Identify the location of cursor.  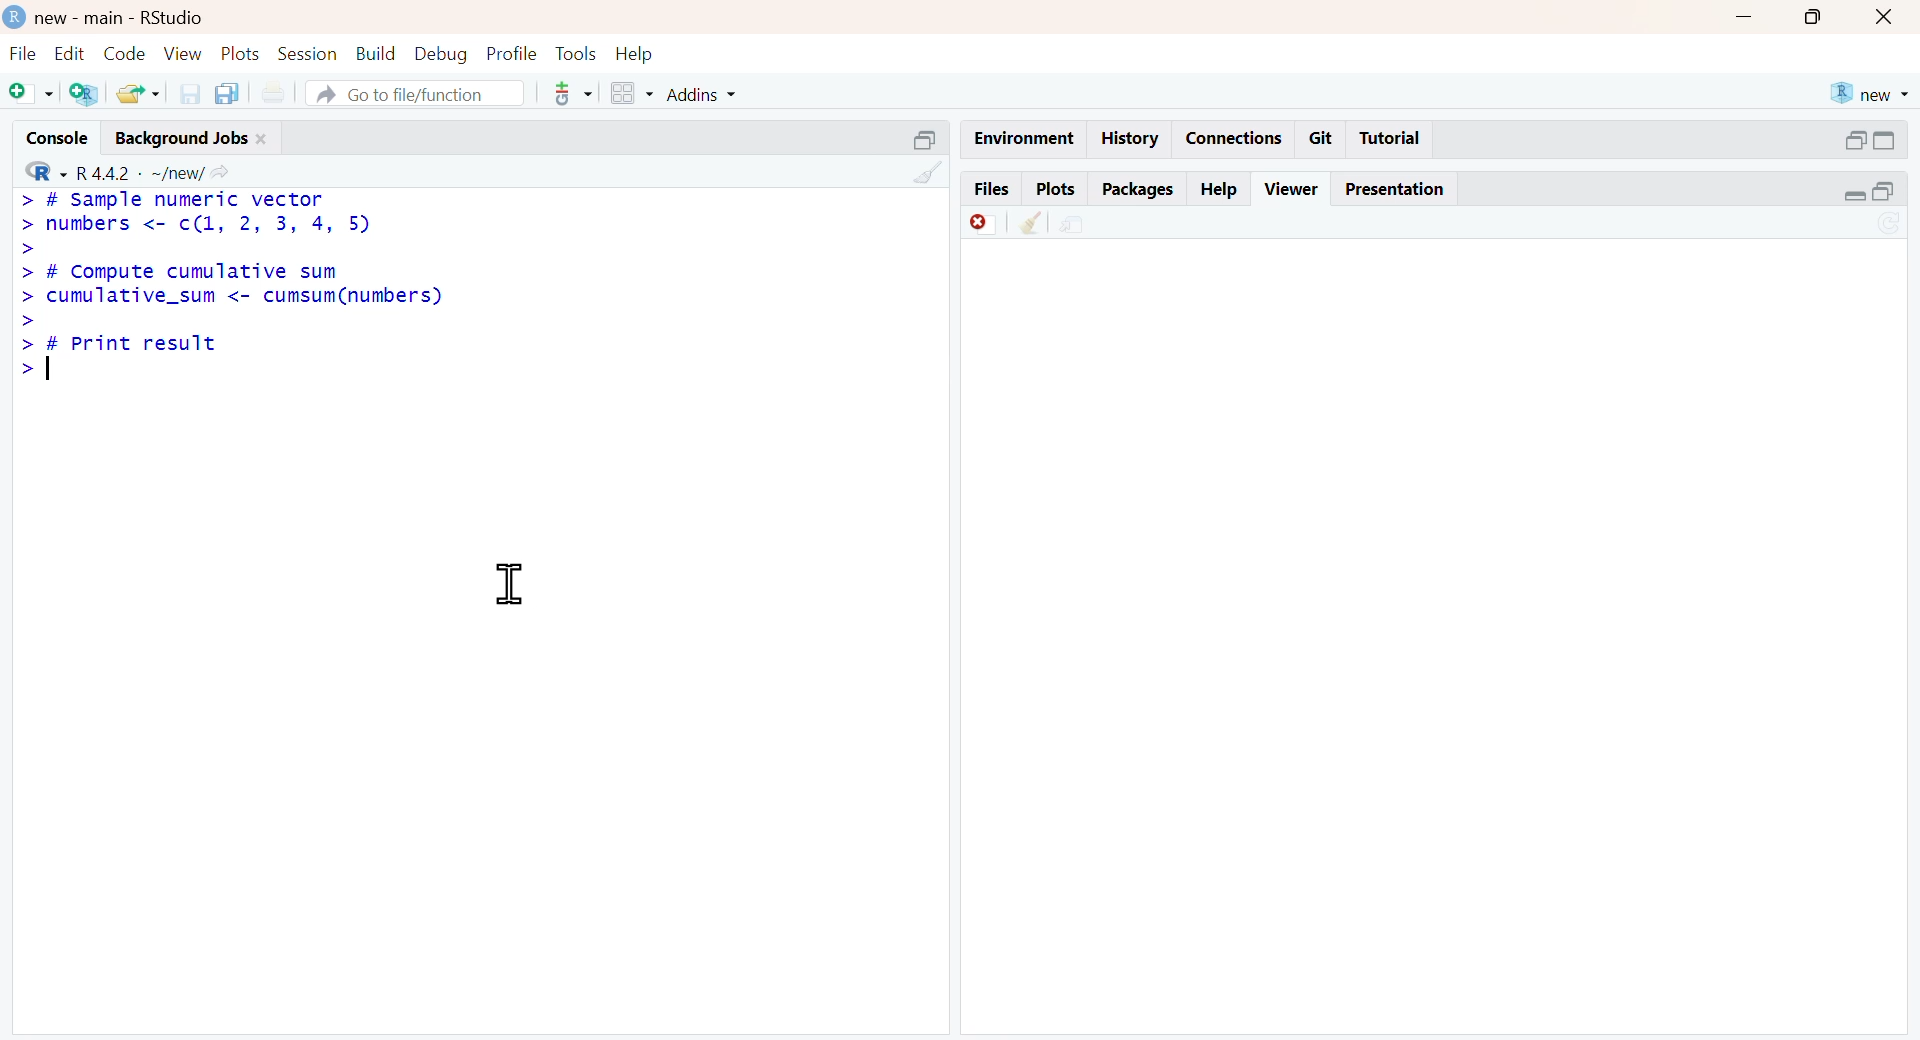
(512, 583).